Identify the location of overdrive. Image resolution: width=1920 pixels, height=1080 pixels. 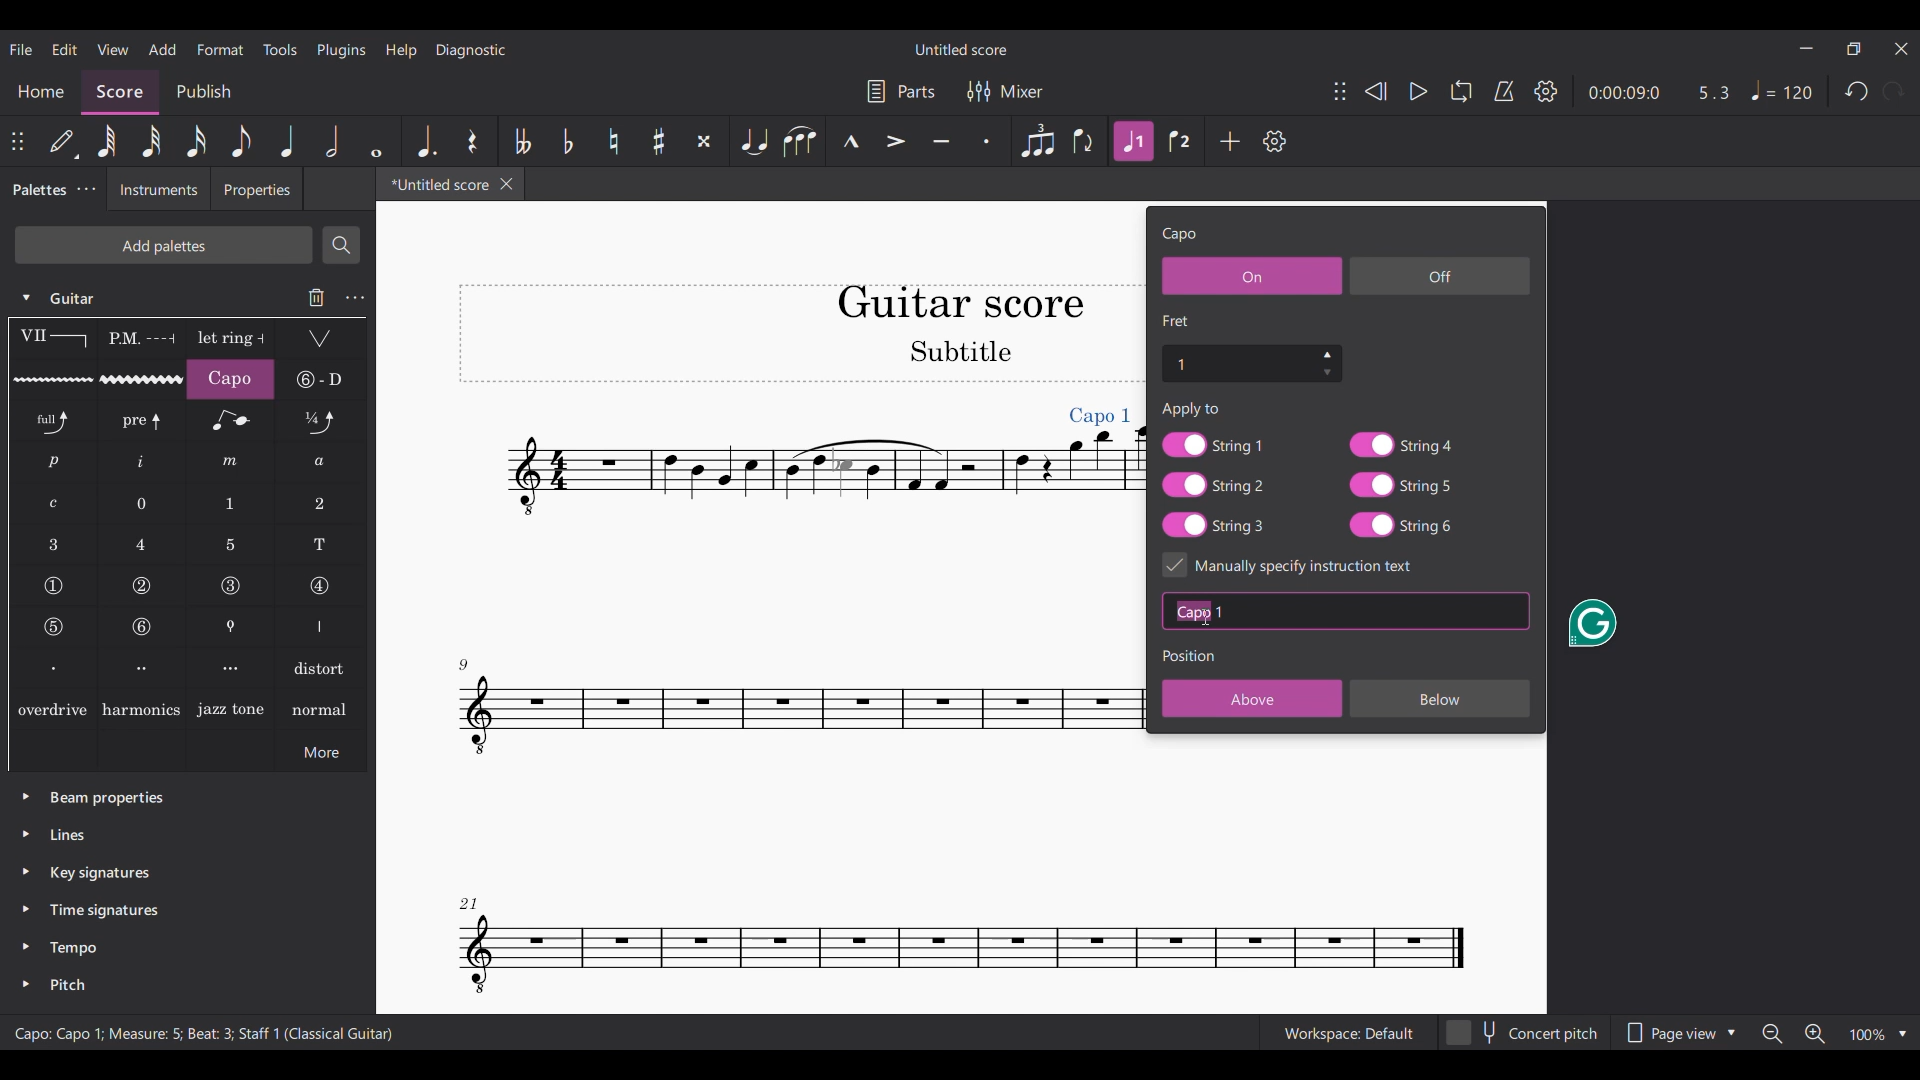
(52, 708).